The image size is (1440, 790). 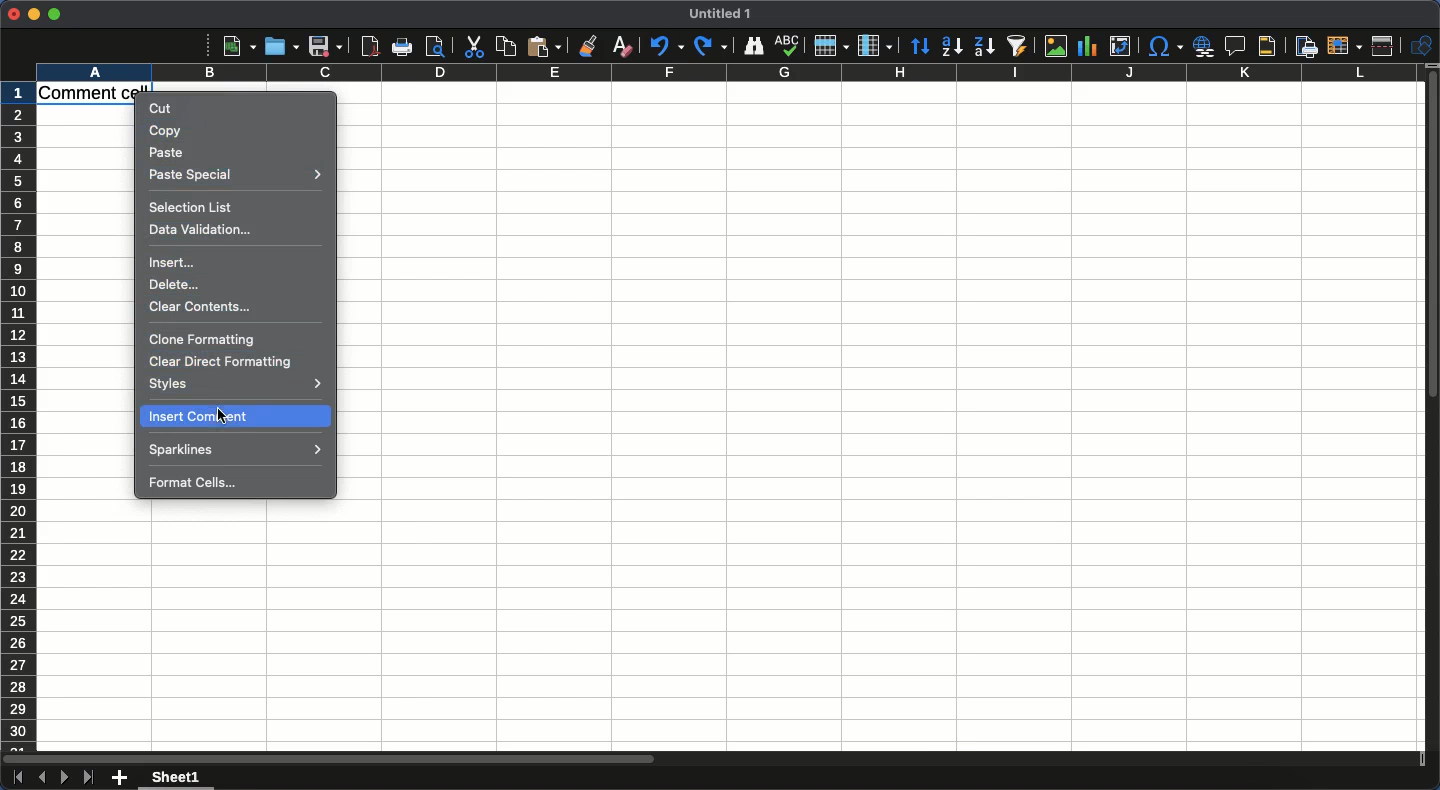 I want to click on Paste special, so click(x=237, y=174).